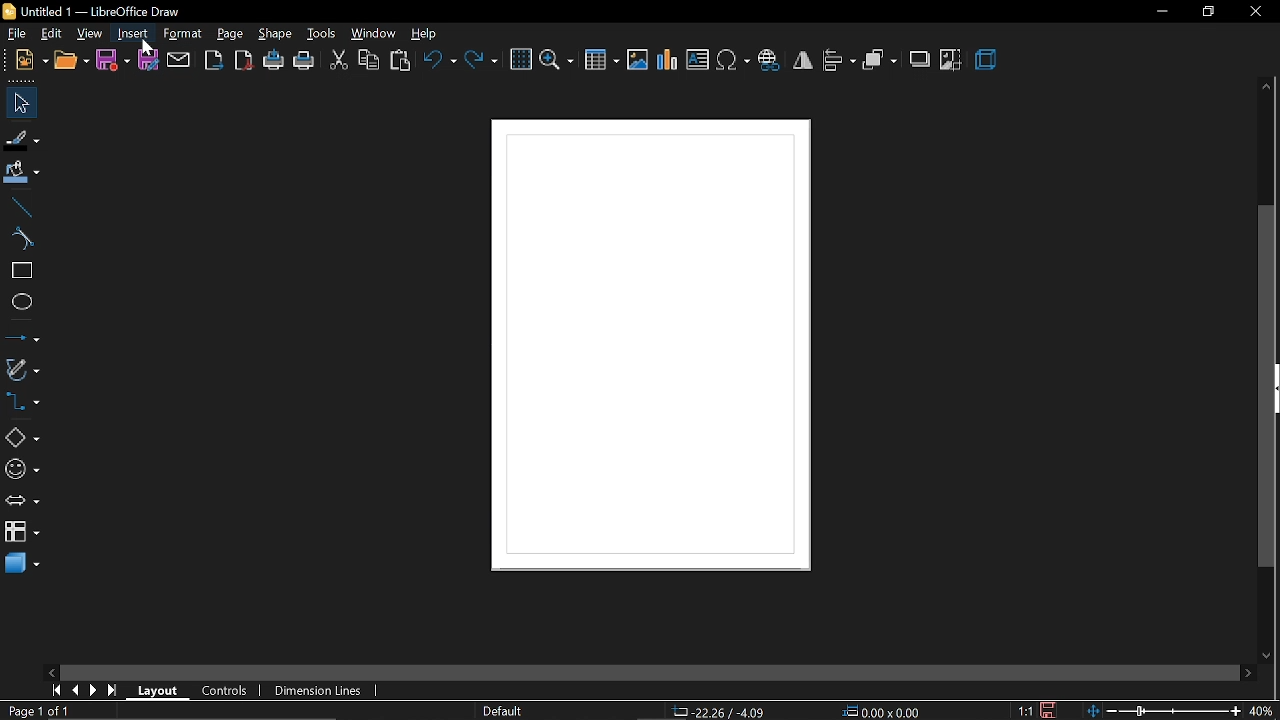 The image size is (1280, 720). I want to click on libreoffice draw logo, so click(11, 11).